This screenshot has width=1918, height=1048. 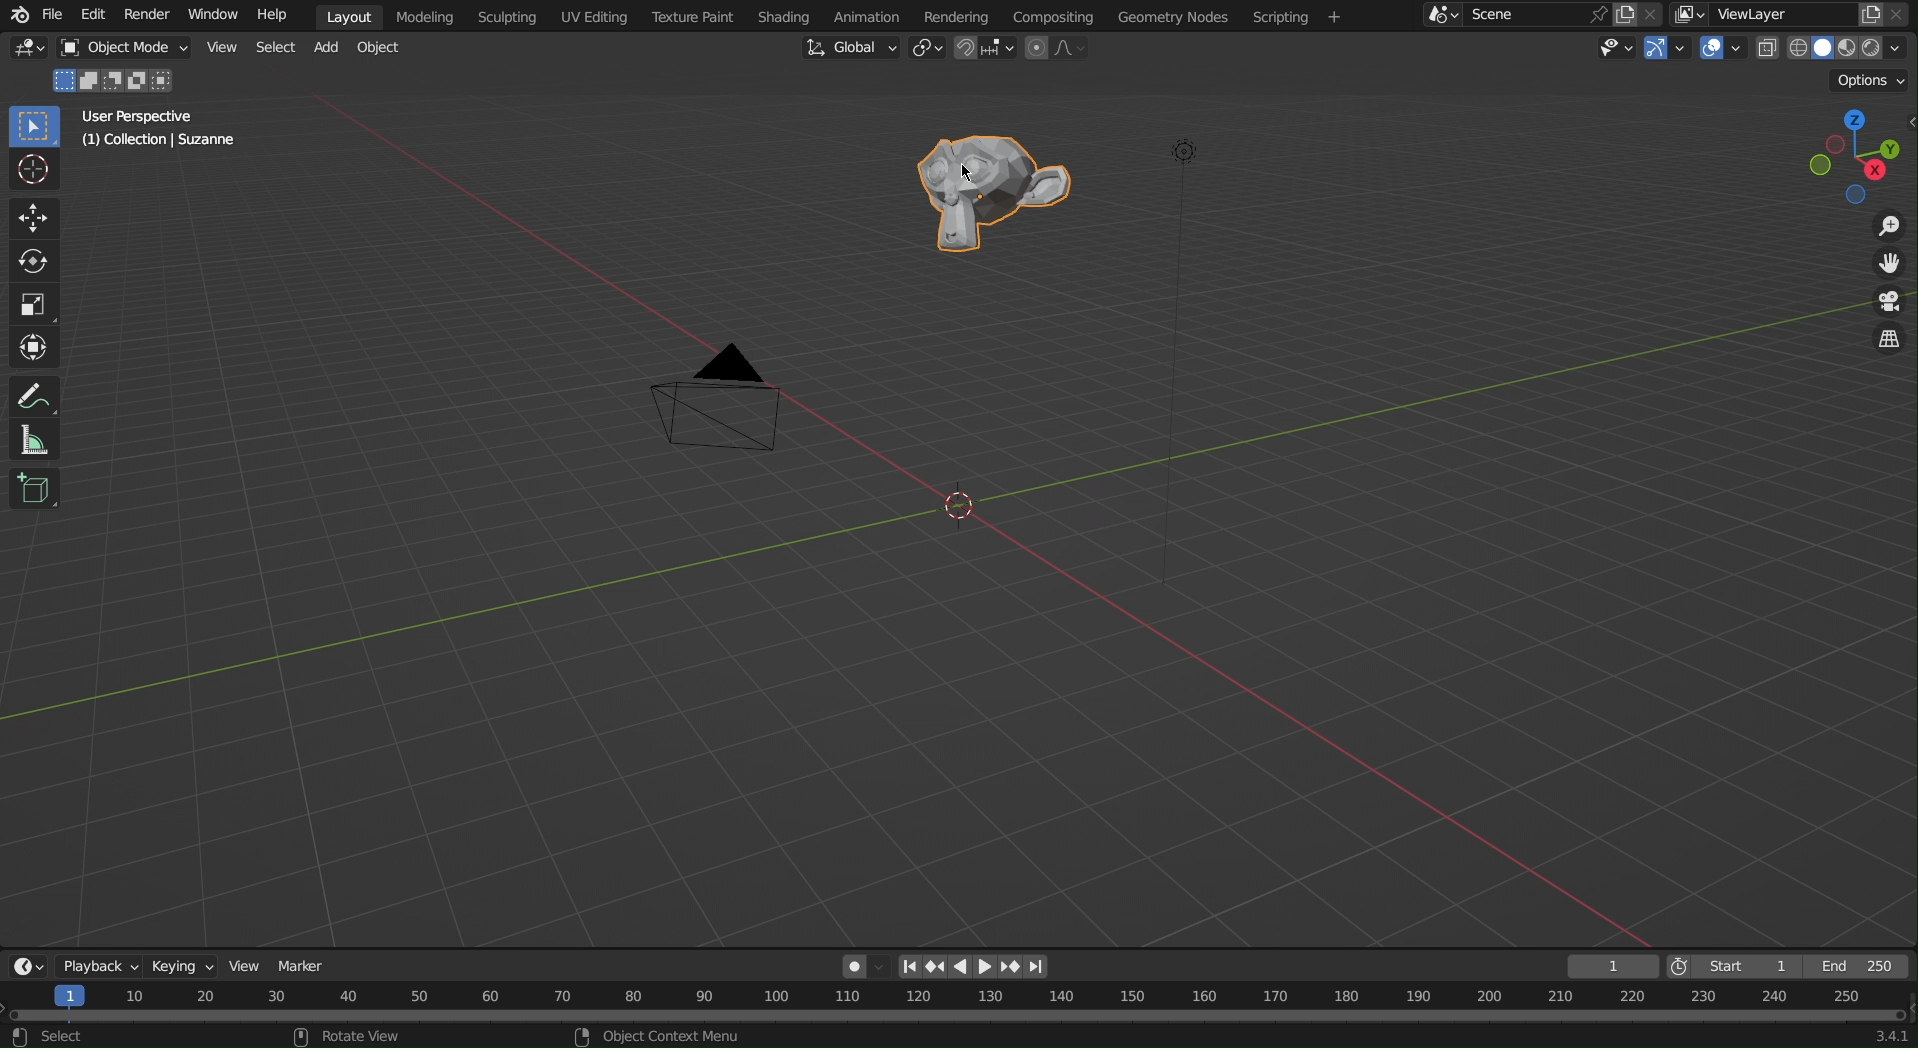 I want to click on View, so click(x=226, y=52).